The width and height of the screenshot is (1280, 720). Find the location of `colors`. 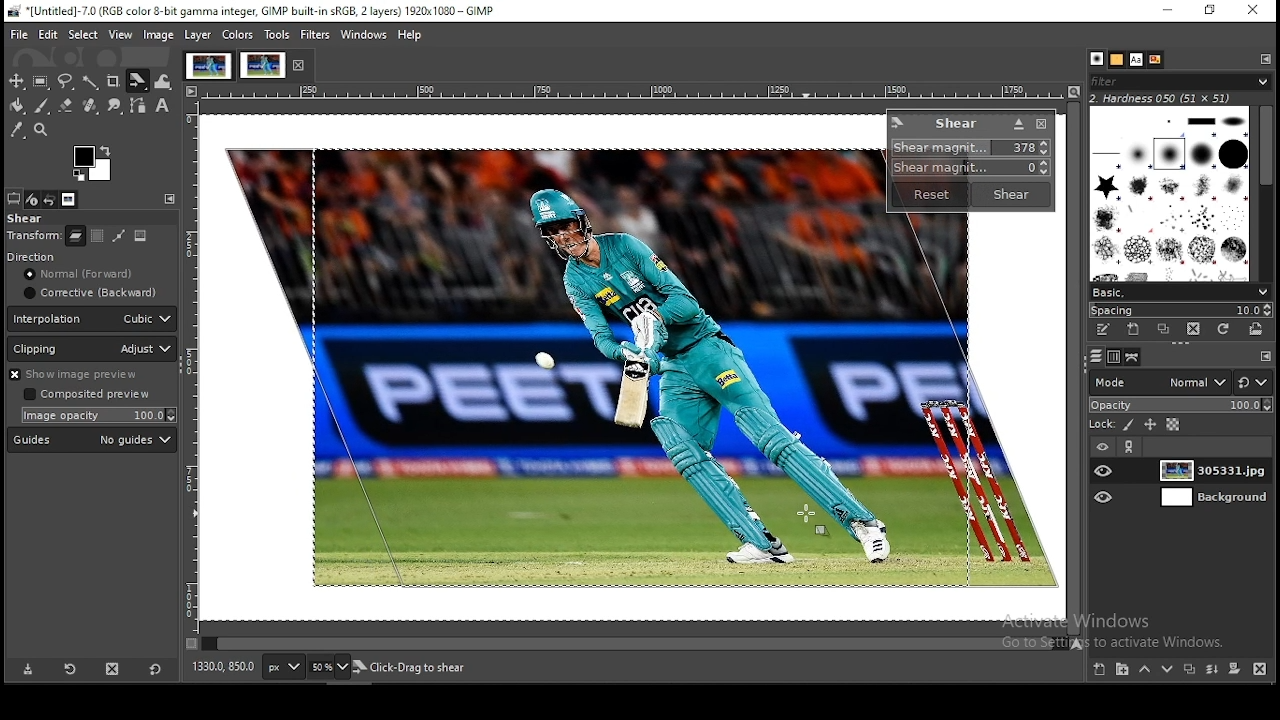

colors is located at coordinates (238, 35).